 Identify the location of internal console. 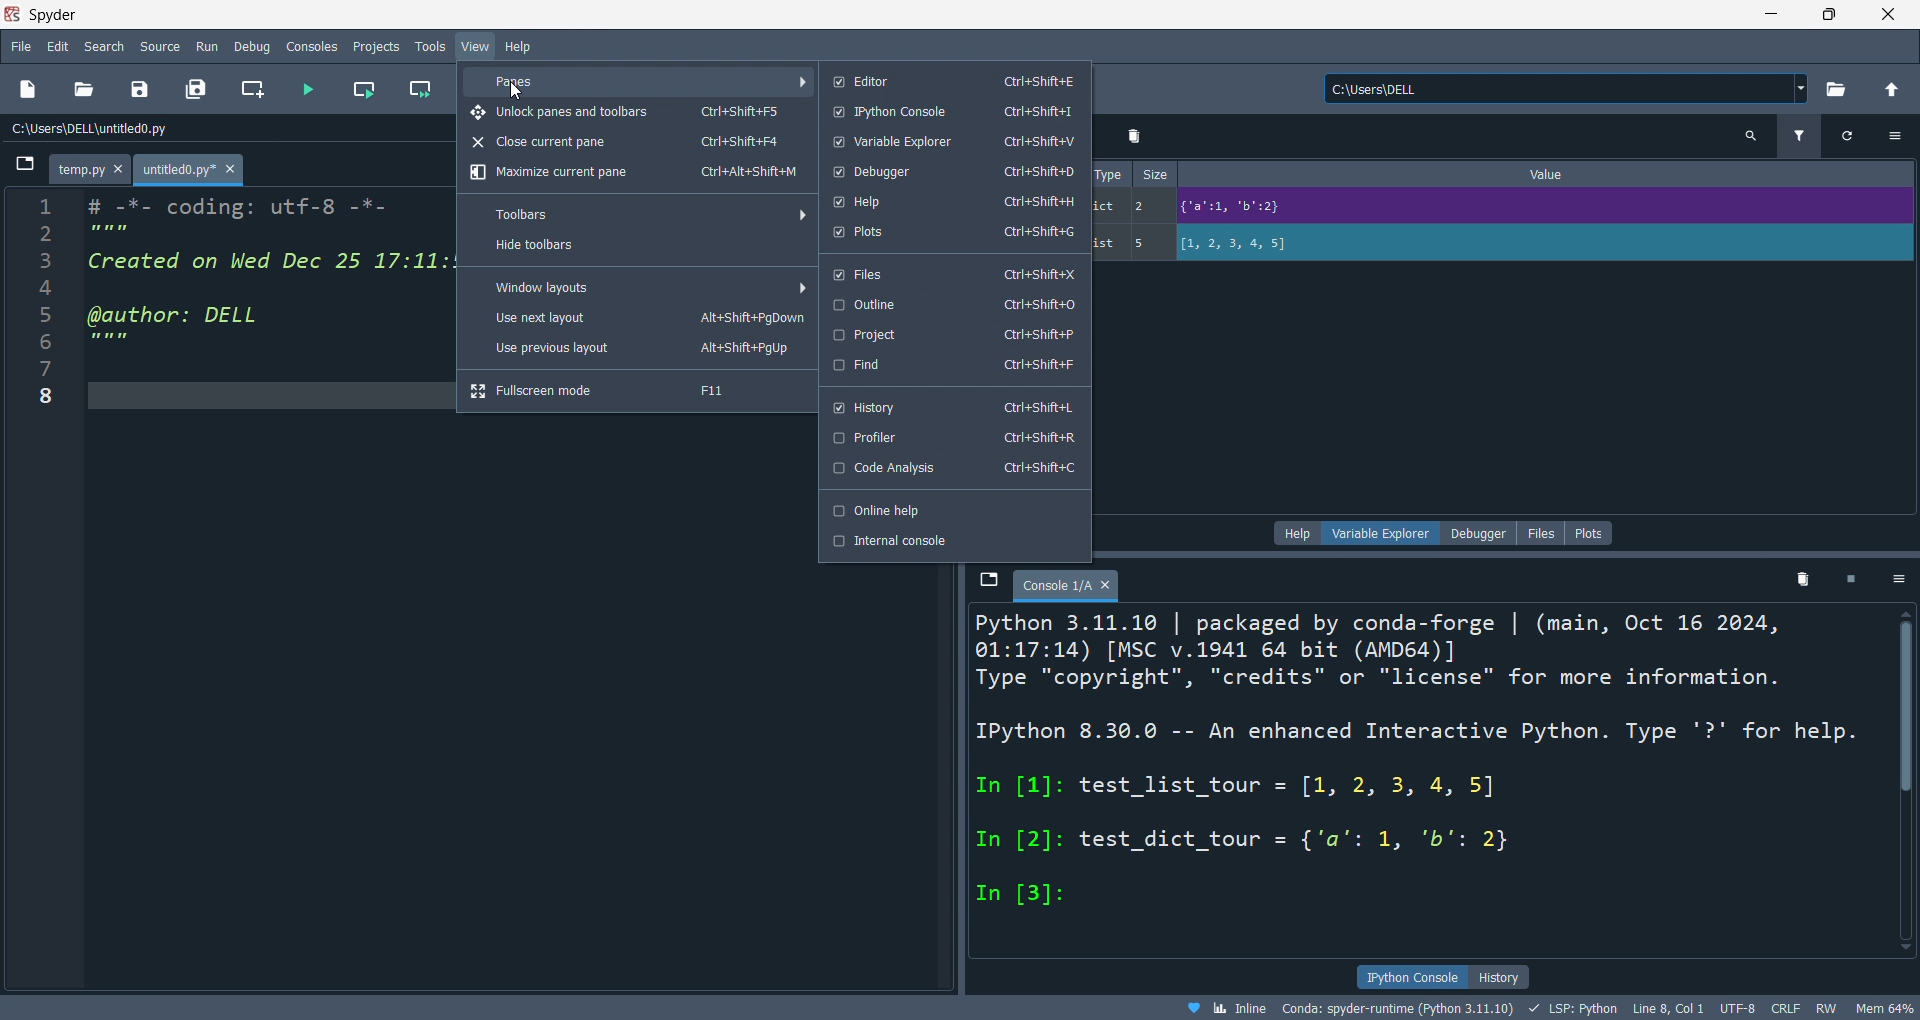
(953, 541).